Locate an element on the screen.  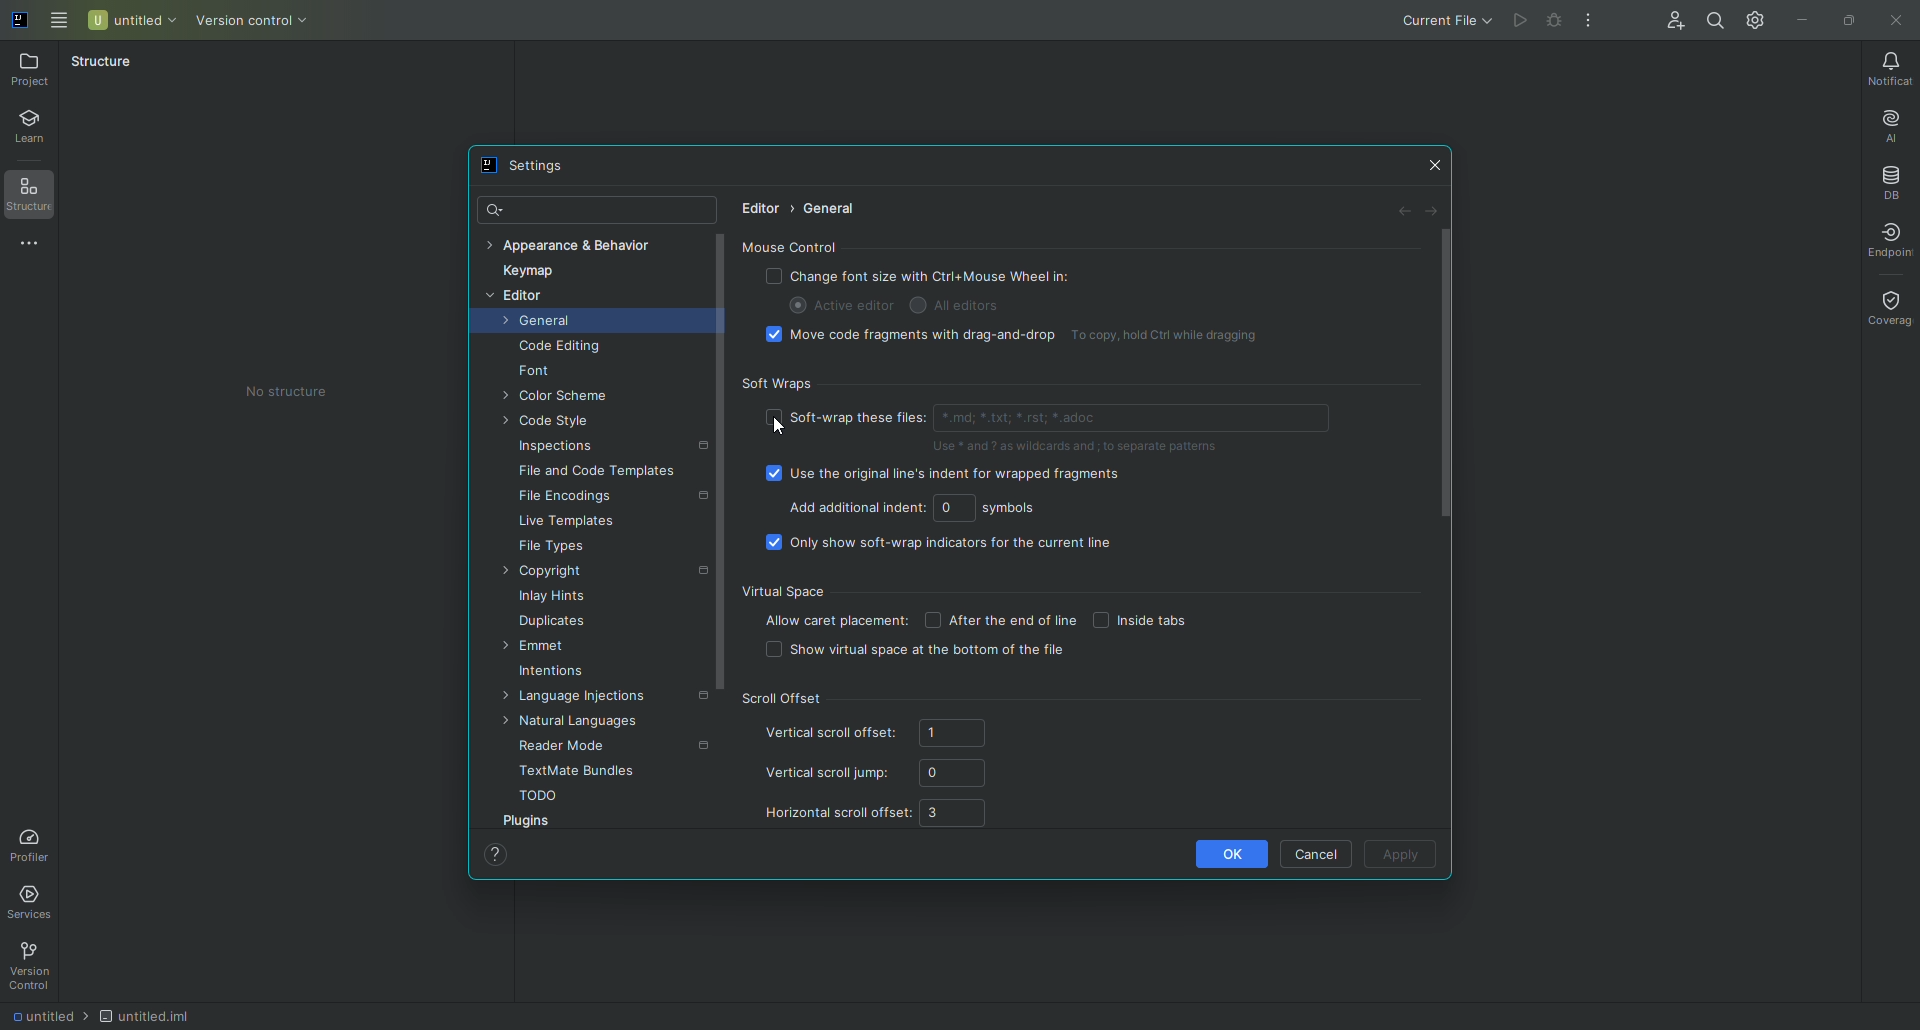
Current File is located at coordinates (1440, 22).